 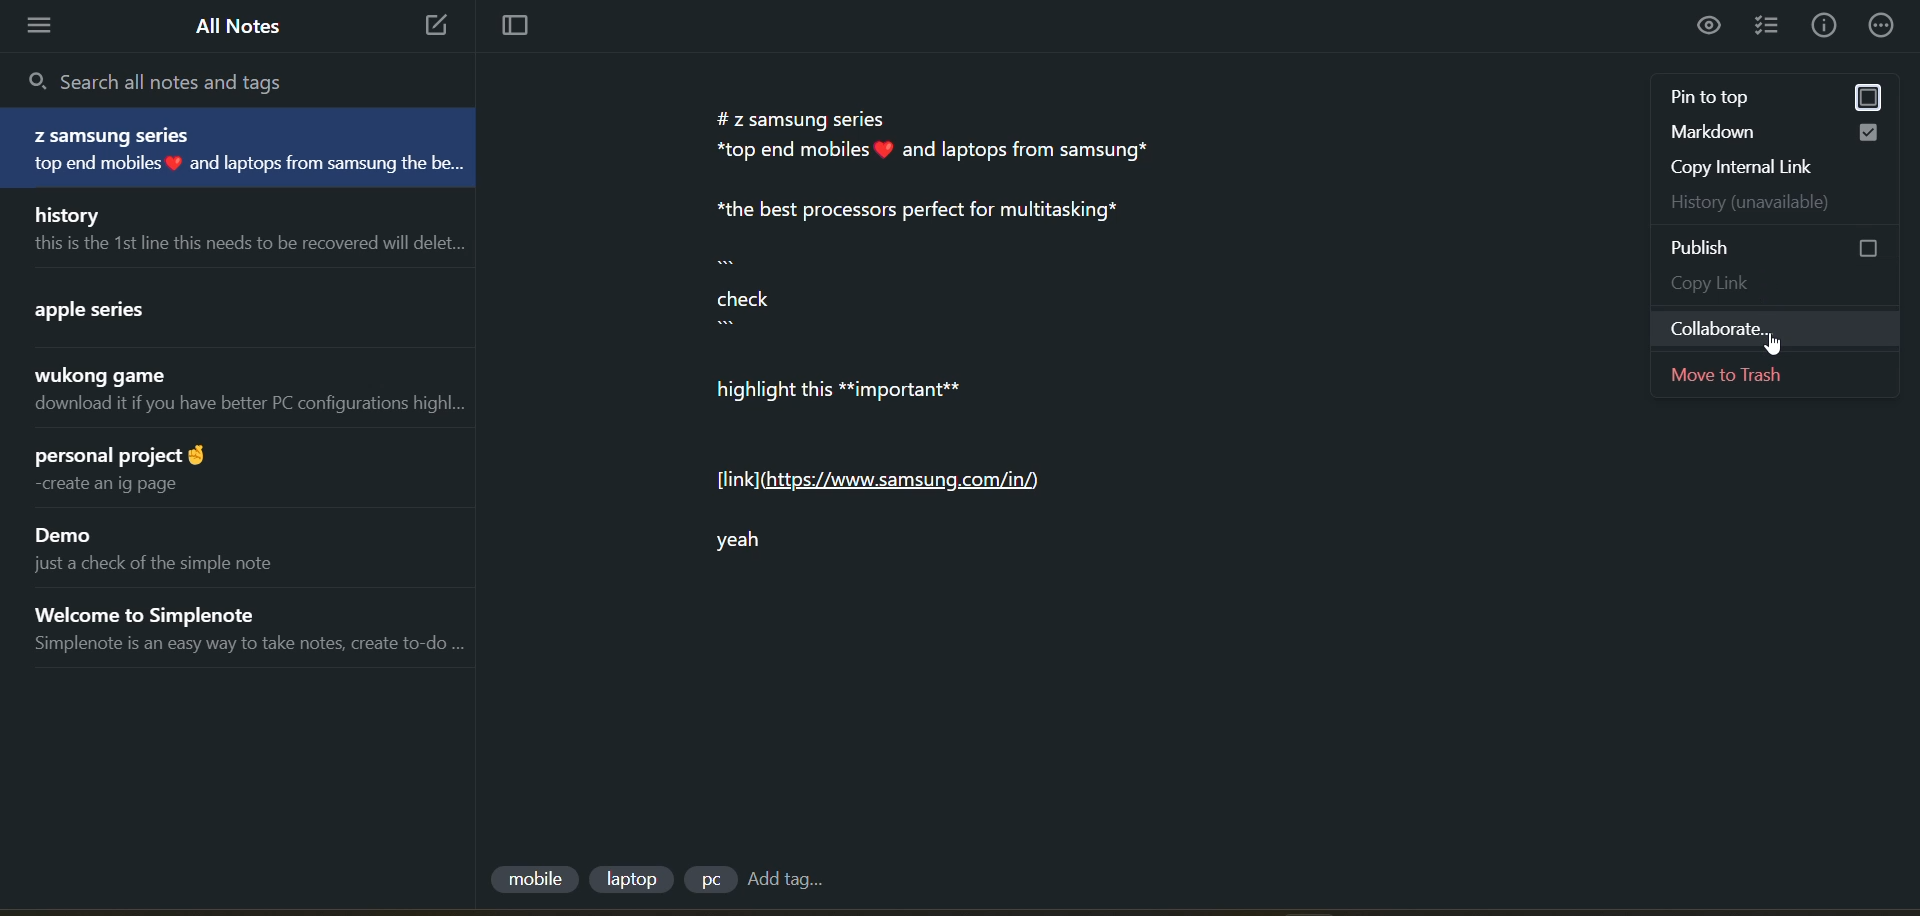 What do you see at coordinates (228, 546) in the screenshot?
I see `note title and preview` at bounding box center [228, 546].